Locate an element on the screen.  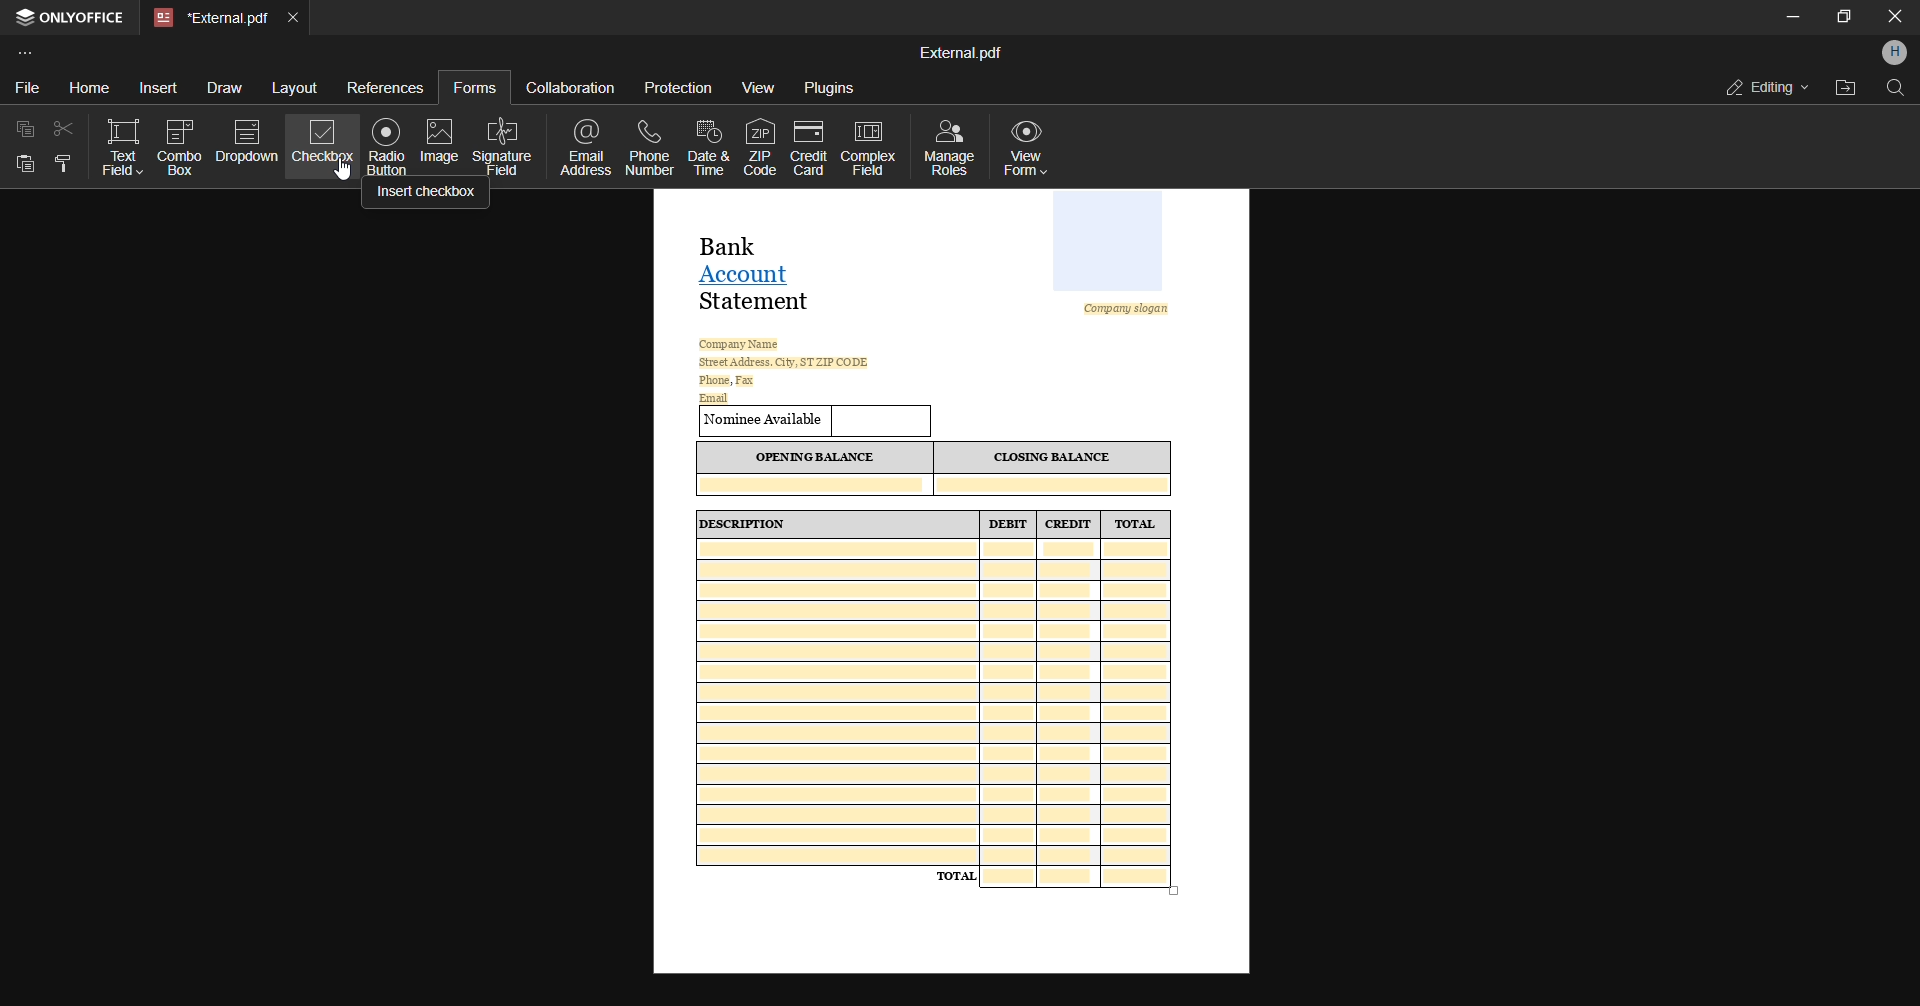
find is located at coordinates (1896, 92).